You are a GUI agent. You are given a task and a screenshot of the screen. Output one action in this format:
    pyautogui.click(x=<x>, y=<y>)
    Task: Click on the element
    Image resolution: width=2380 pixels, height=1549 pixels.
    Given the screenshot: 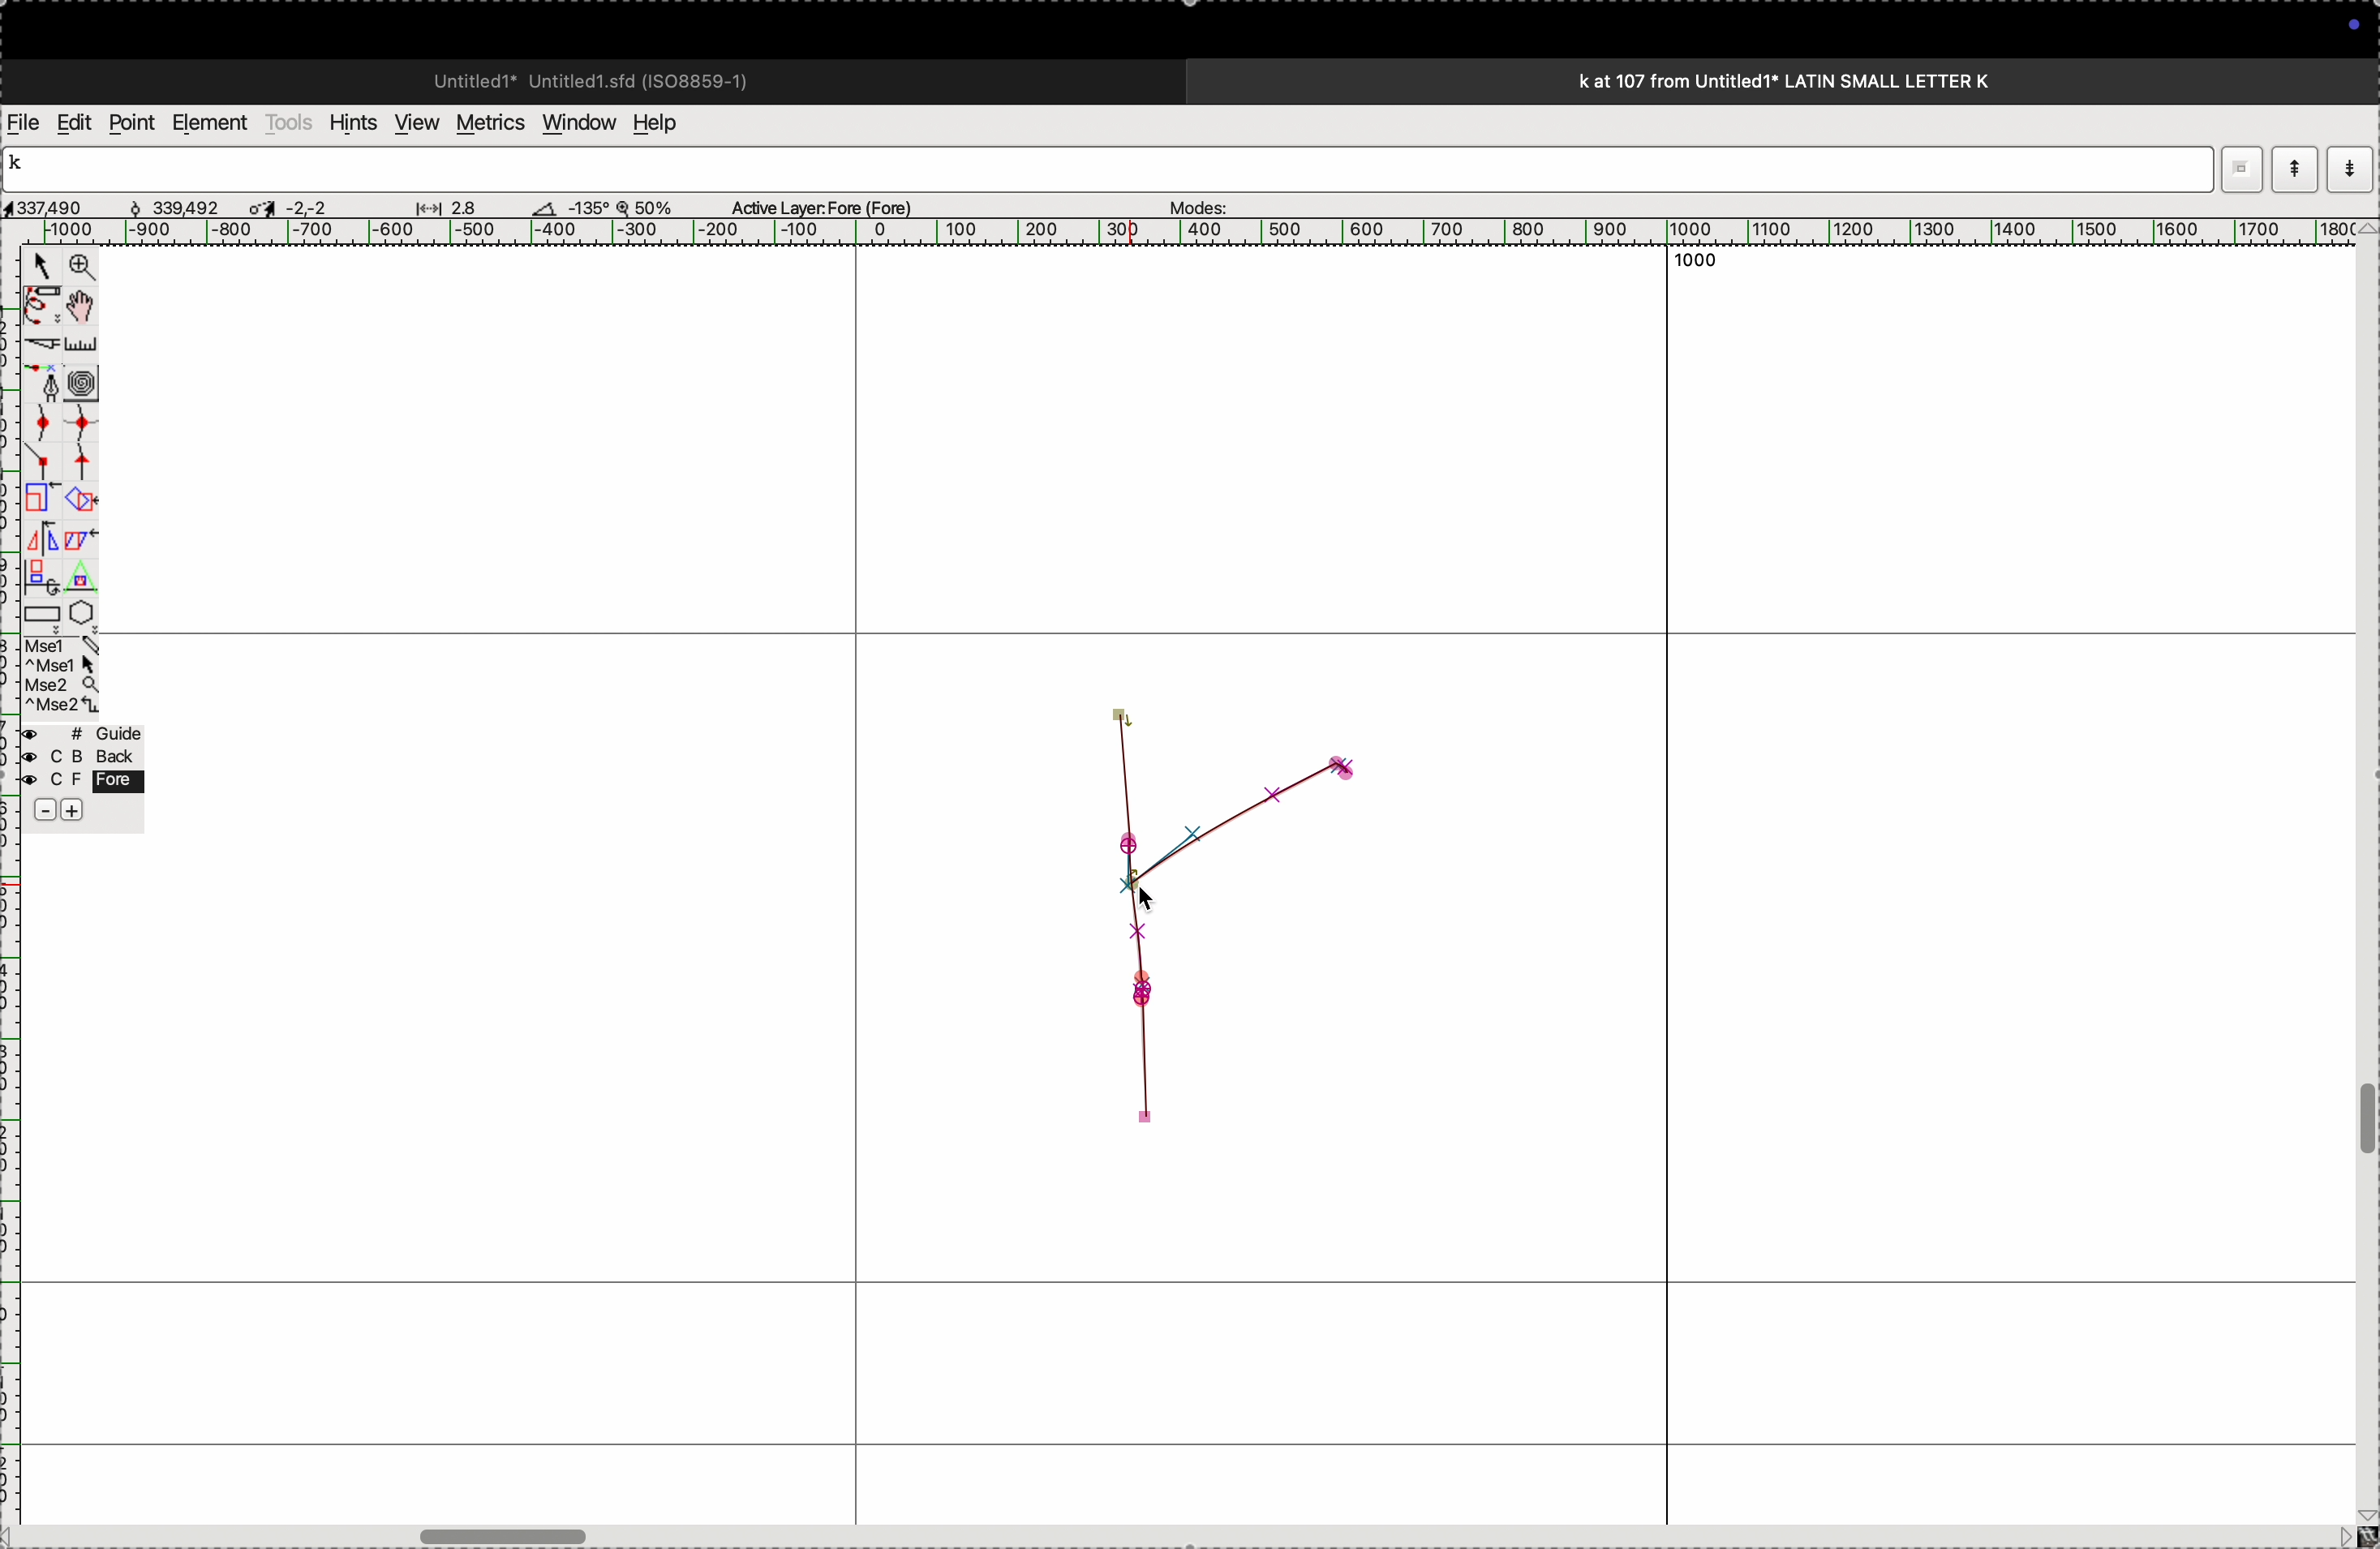 What is the action you would take?
    pyautogui.click(x=212, y=123)
    